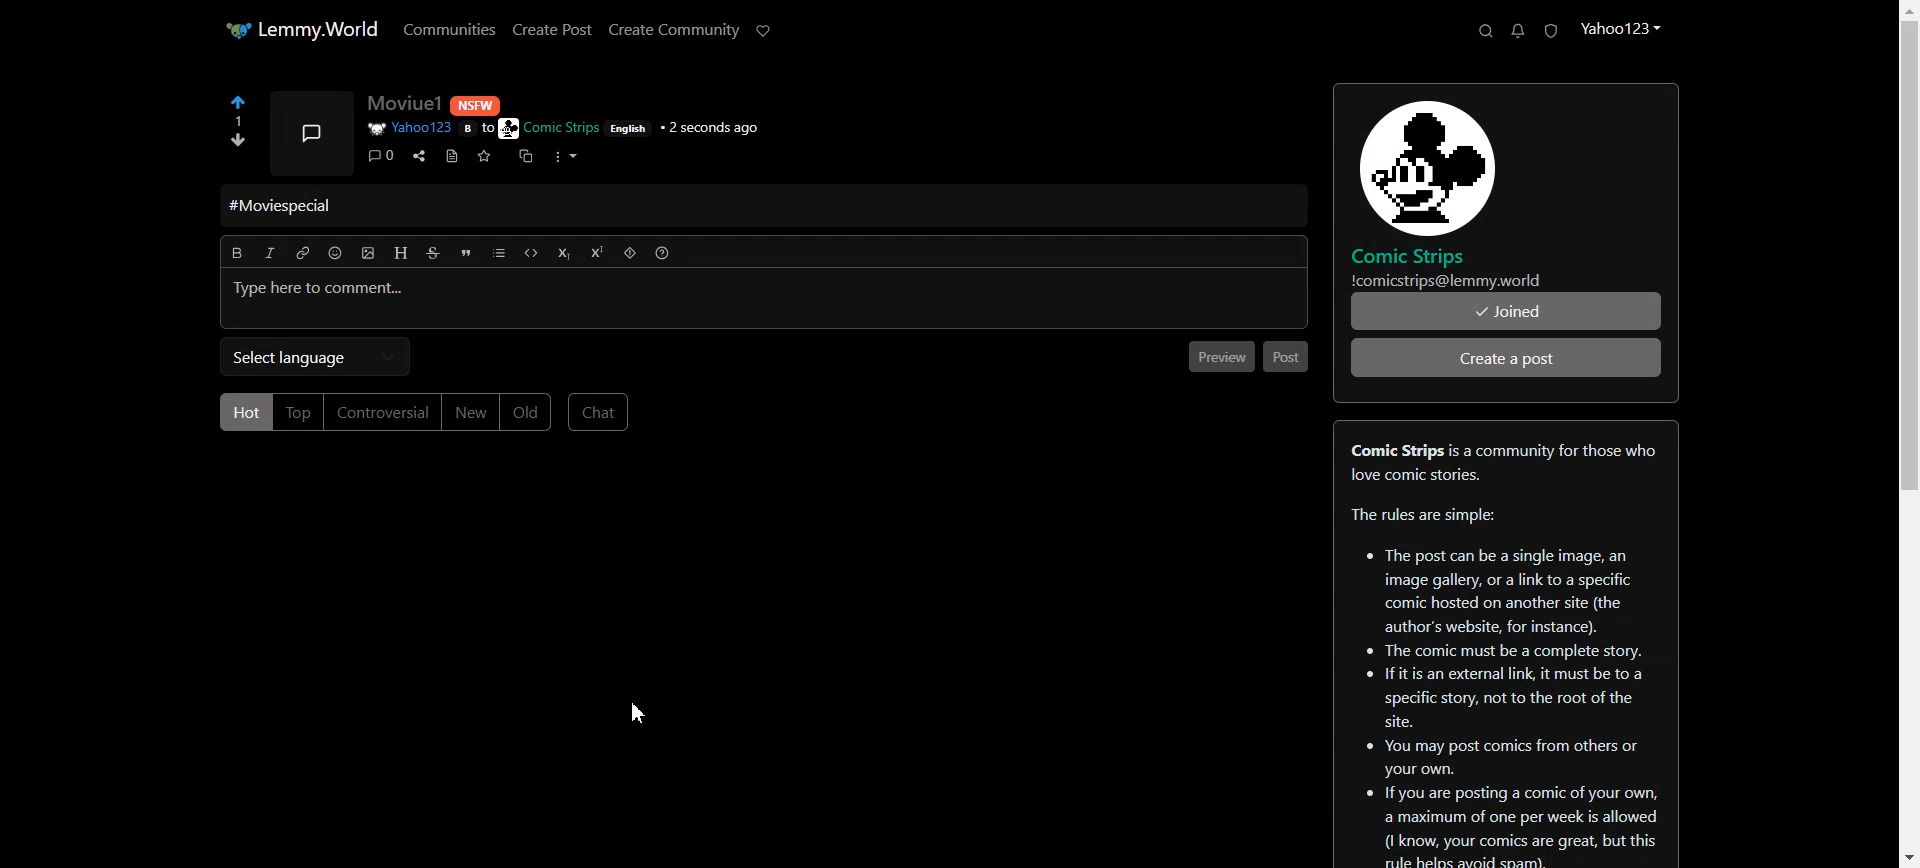 The image size is (1920, 868). What do you see at coordinates (464, 252) in the screenshot?
I see `Quote` at bounding box center [464, 252].